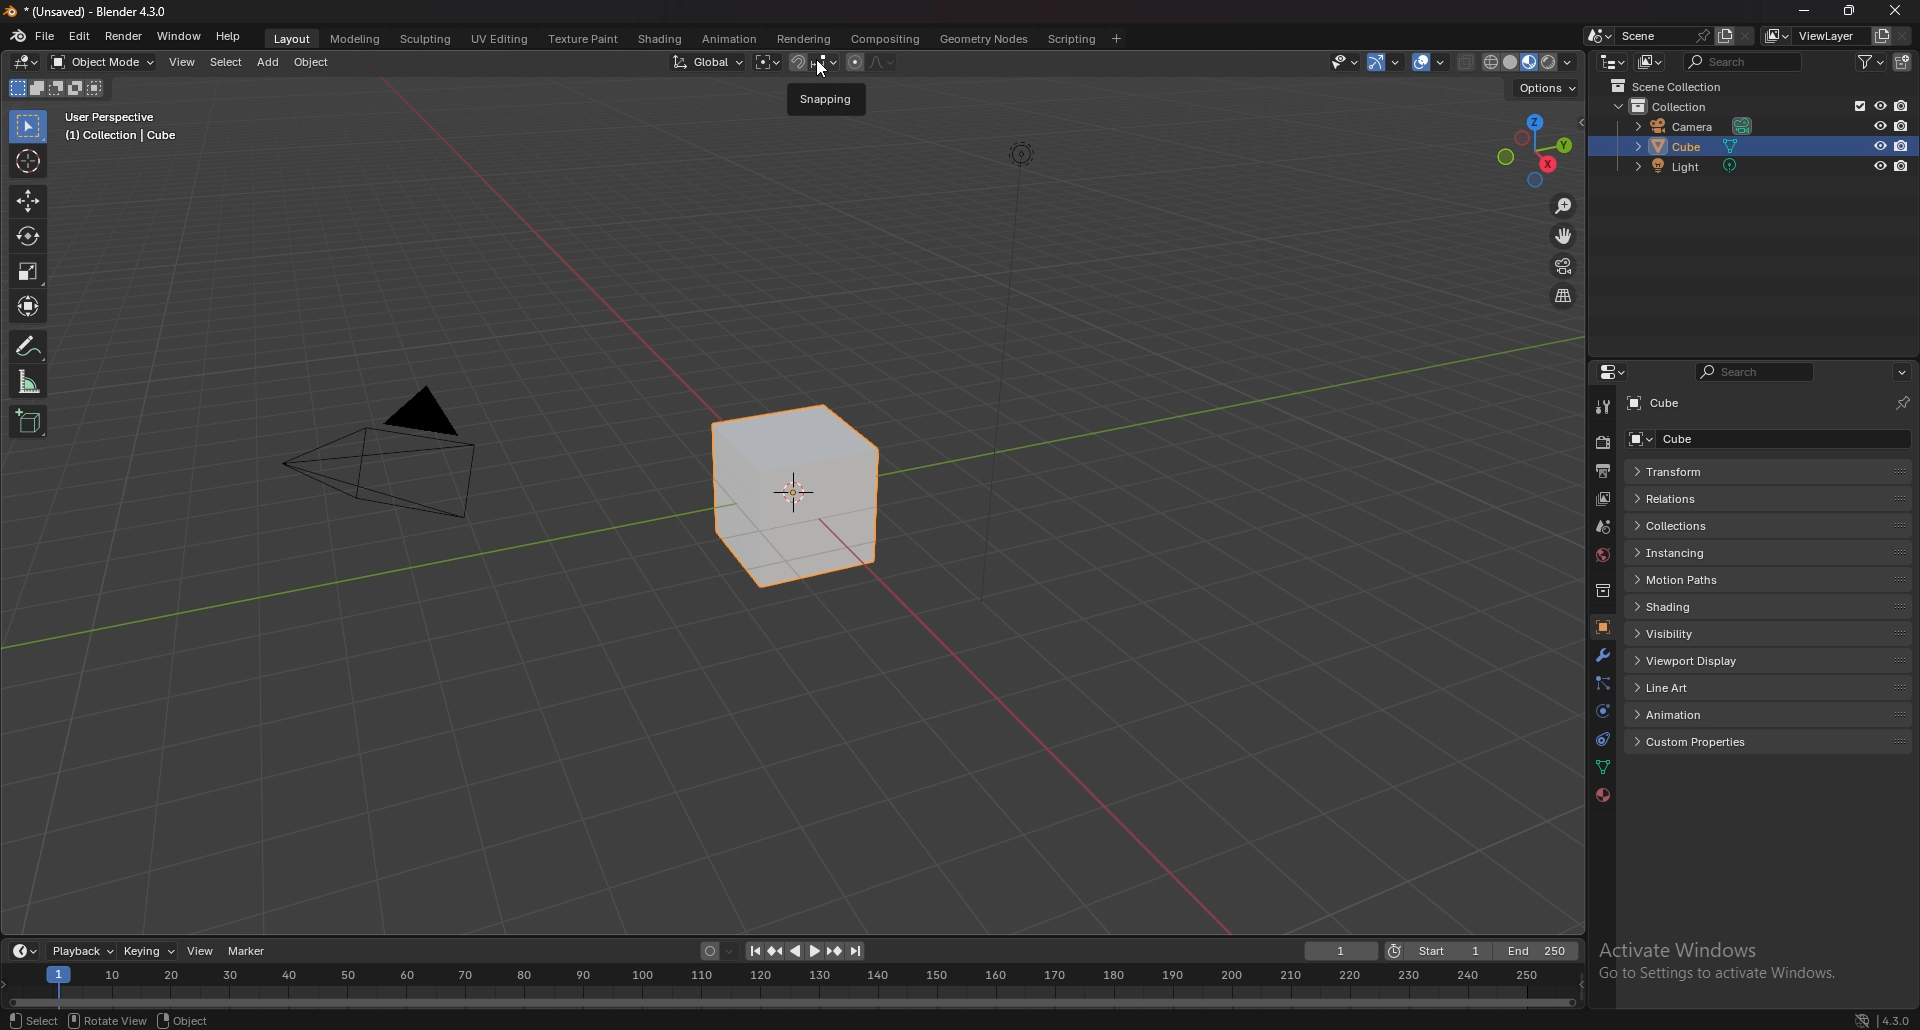 The width and height of the screenshot is (1920, 1030). Describe the element at coordinates (104, 62) in the screenshot. I see `object mode` at that location.